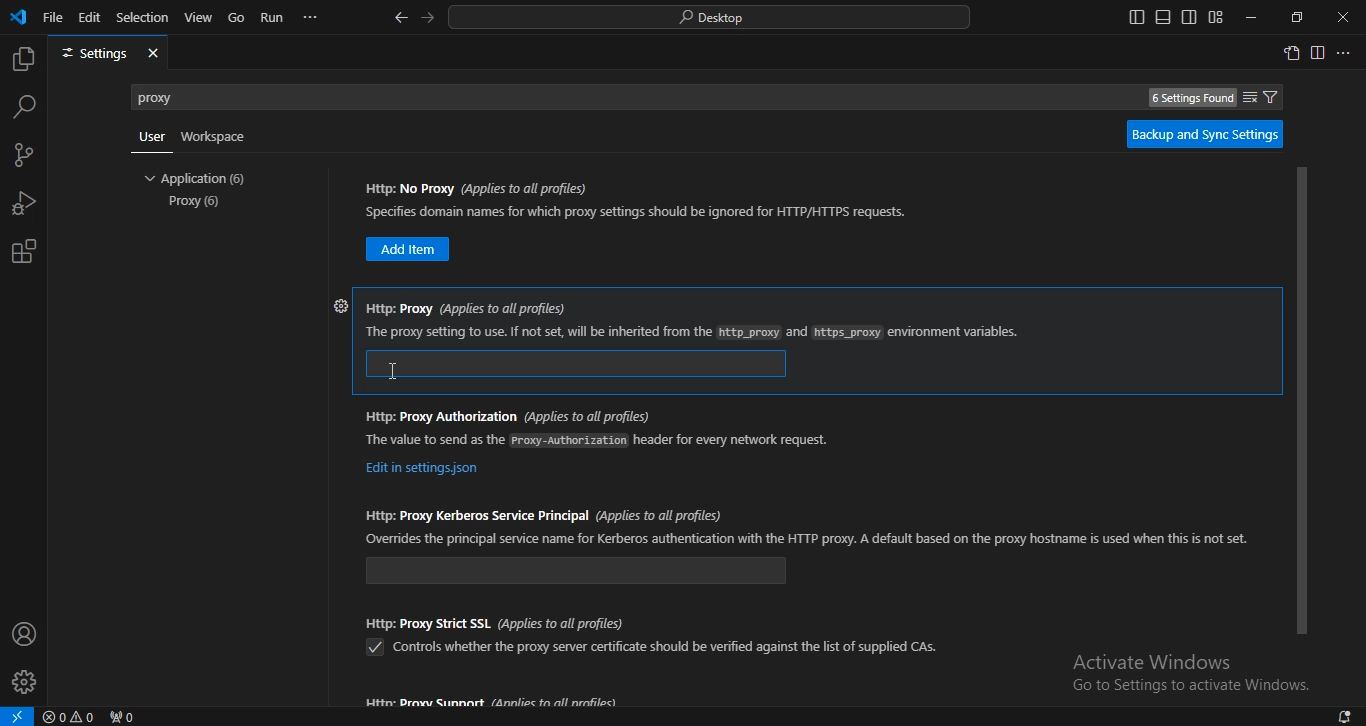 This screenshot has height=726, width=1366. Describe the element at coordinates (23, 682) in the screenshot. I see `settings` at that location.